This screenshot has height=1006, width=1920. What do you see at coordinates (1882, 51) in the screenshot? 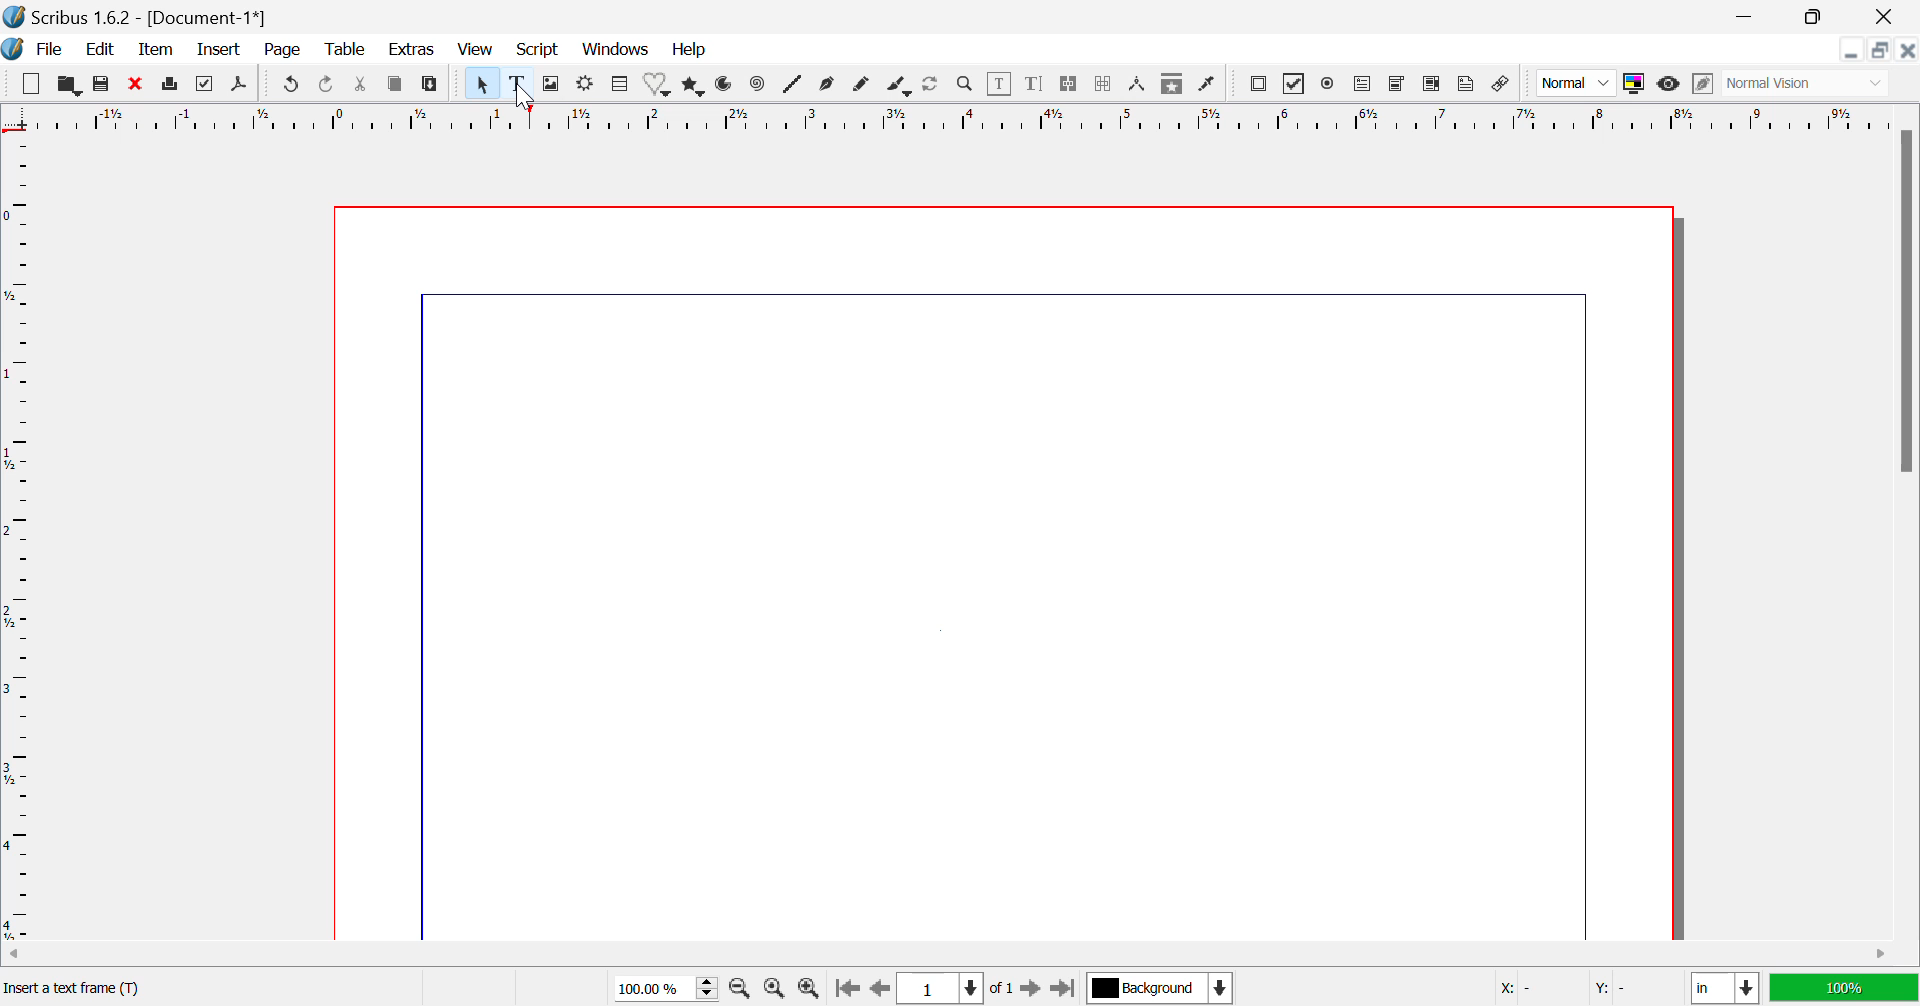
I see `Minimize` at bounding box center [1882, 51].